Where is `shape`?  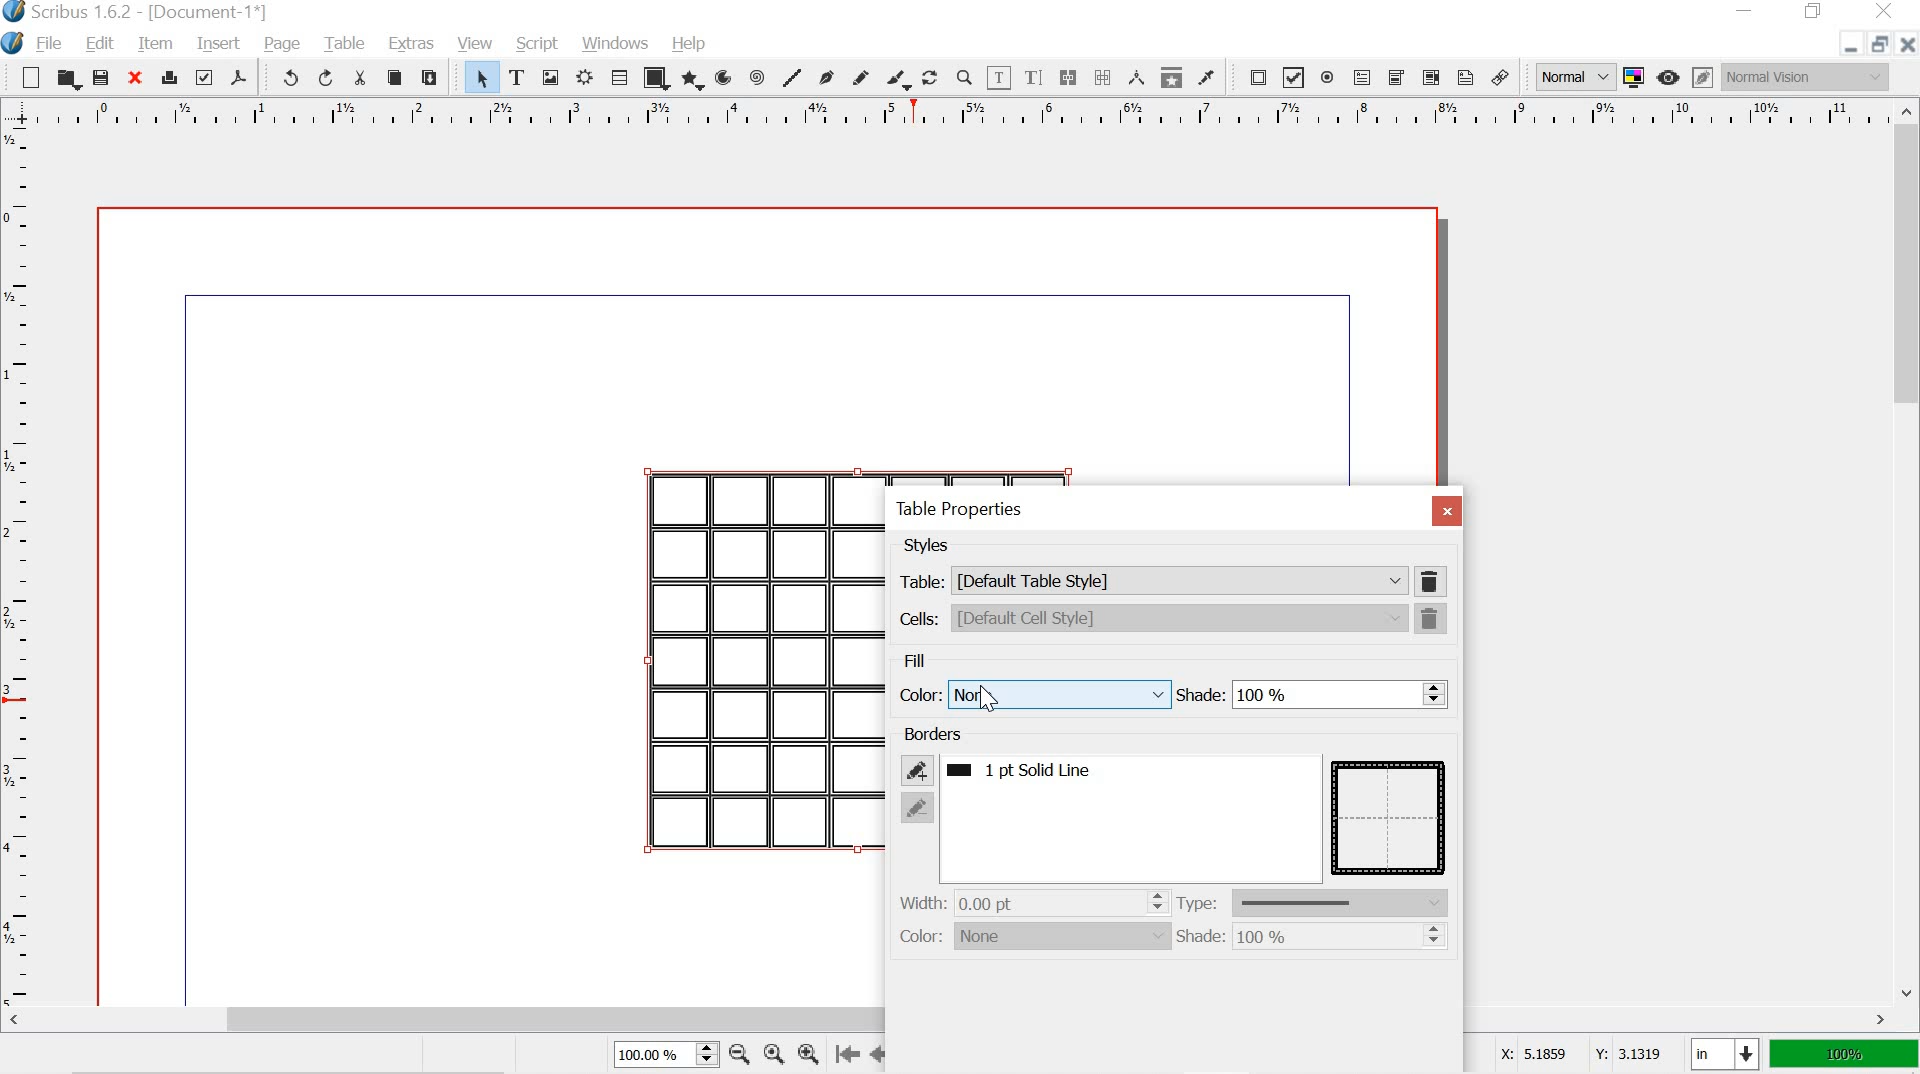 shape is located at coordinates (660, 78).